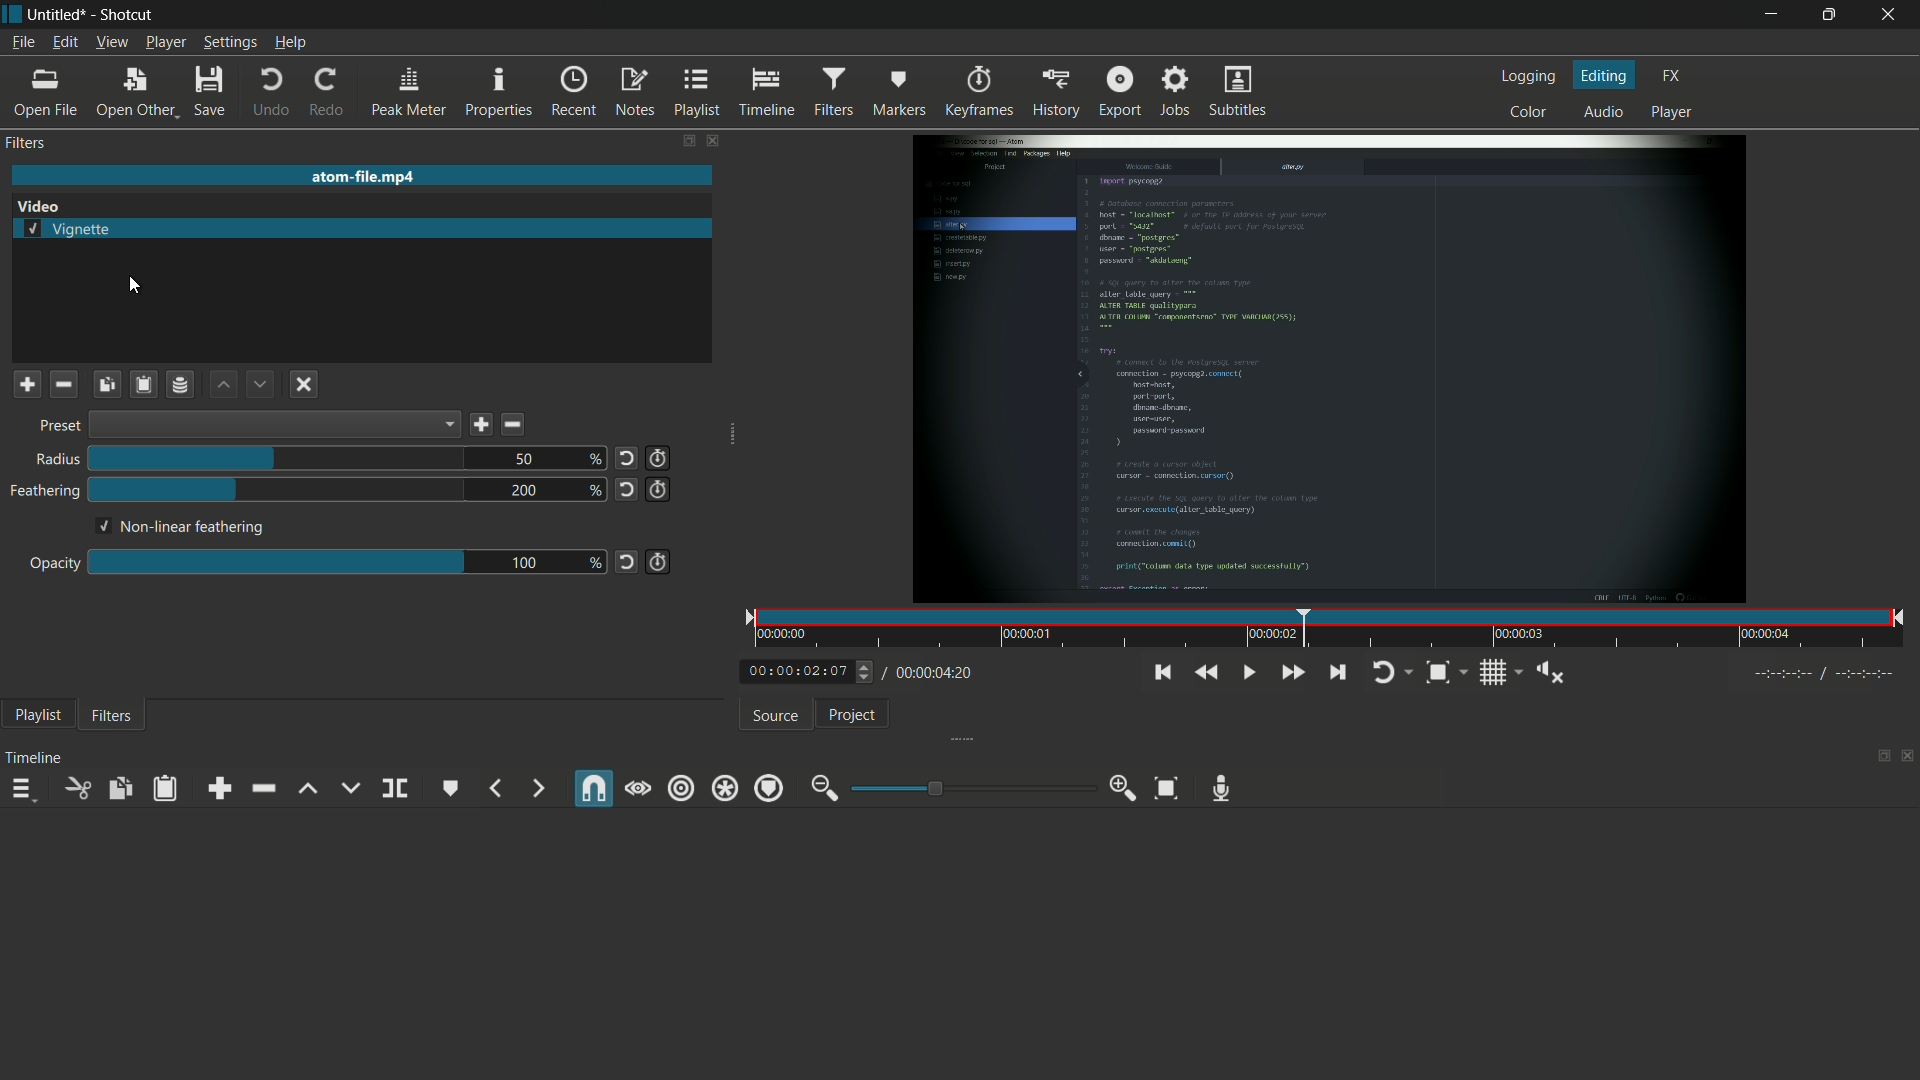 The height and width of the screenshot is (1080, 1920). What do you see at coordinates (1204, 672) in the screenshot?
I see `quickly play backward` at bounding box center [1204, 672].